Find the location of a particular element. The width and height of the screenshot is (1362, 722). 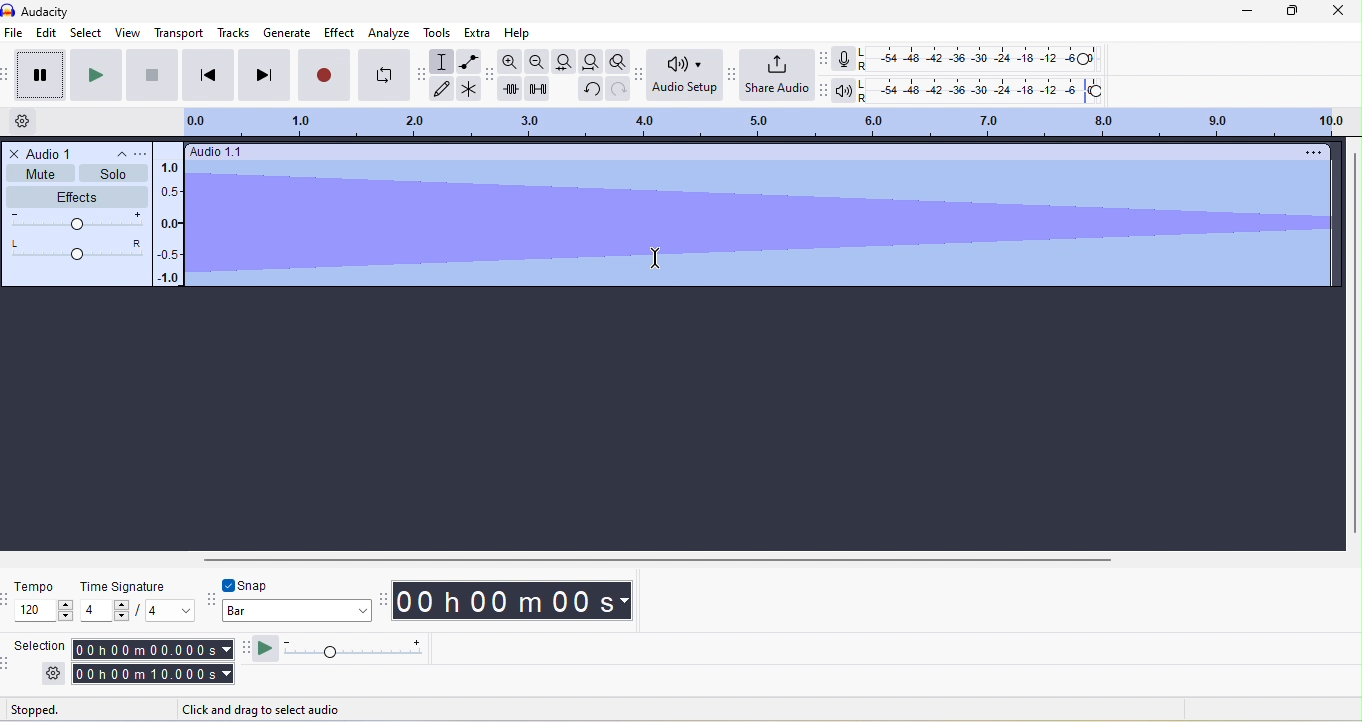

audacity transport toolbar is located at coordinates (9, 77).